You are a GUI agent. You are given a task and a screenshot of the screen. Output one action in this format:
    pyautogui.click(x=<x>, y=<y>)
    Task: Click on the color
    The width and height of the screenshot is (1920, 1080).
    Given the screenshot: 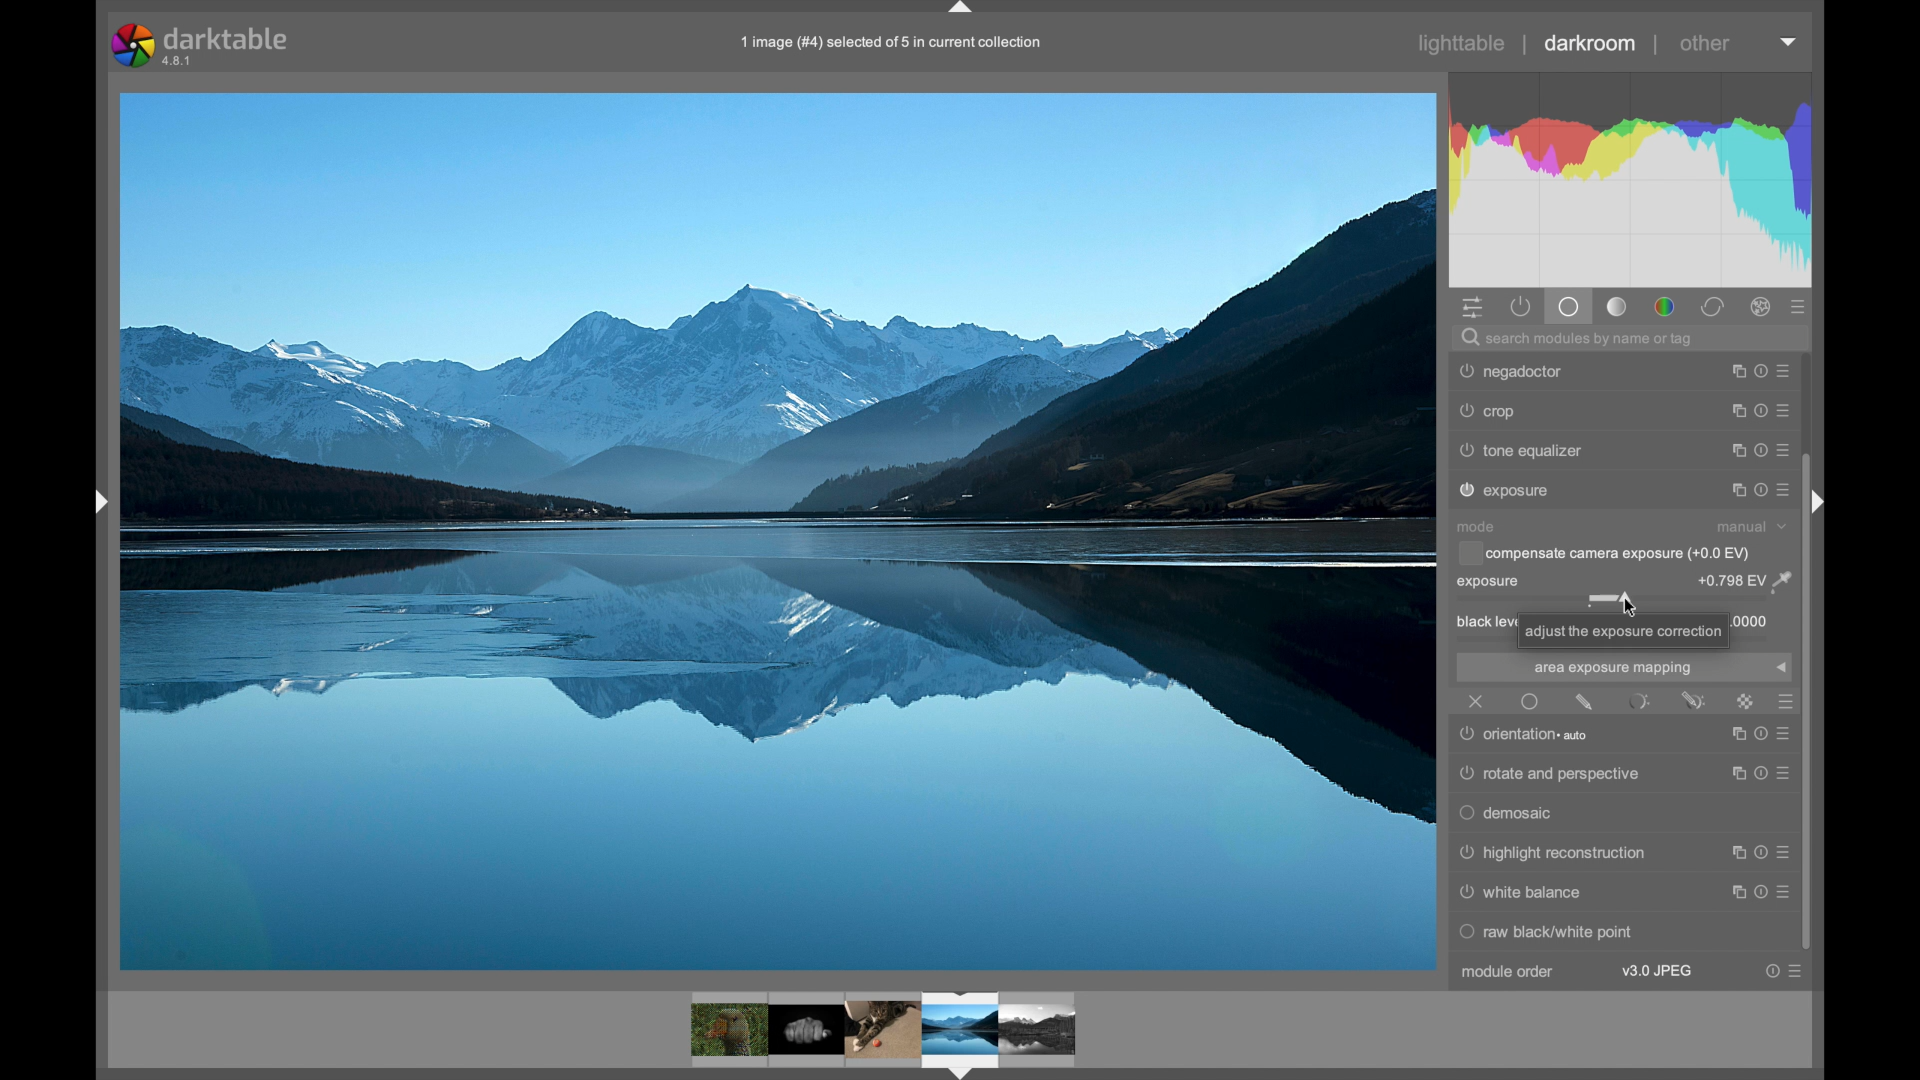 What is the action you would take?
    pyautogui.click(x=1664, y=307)
    